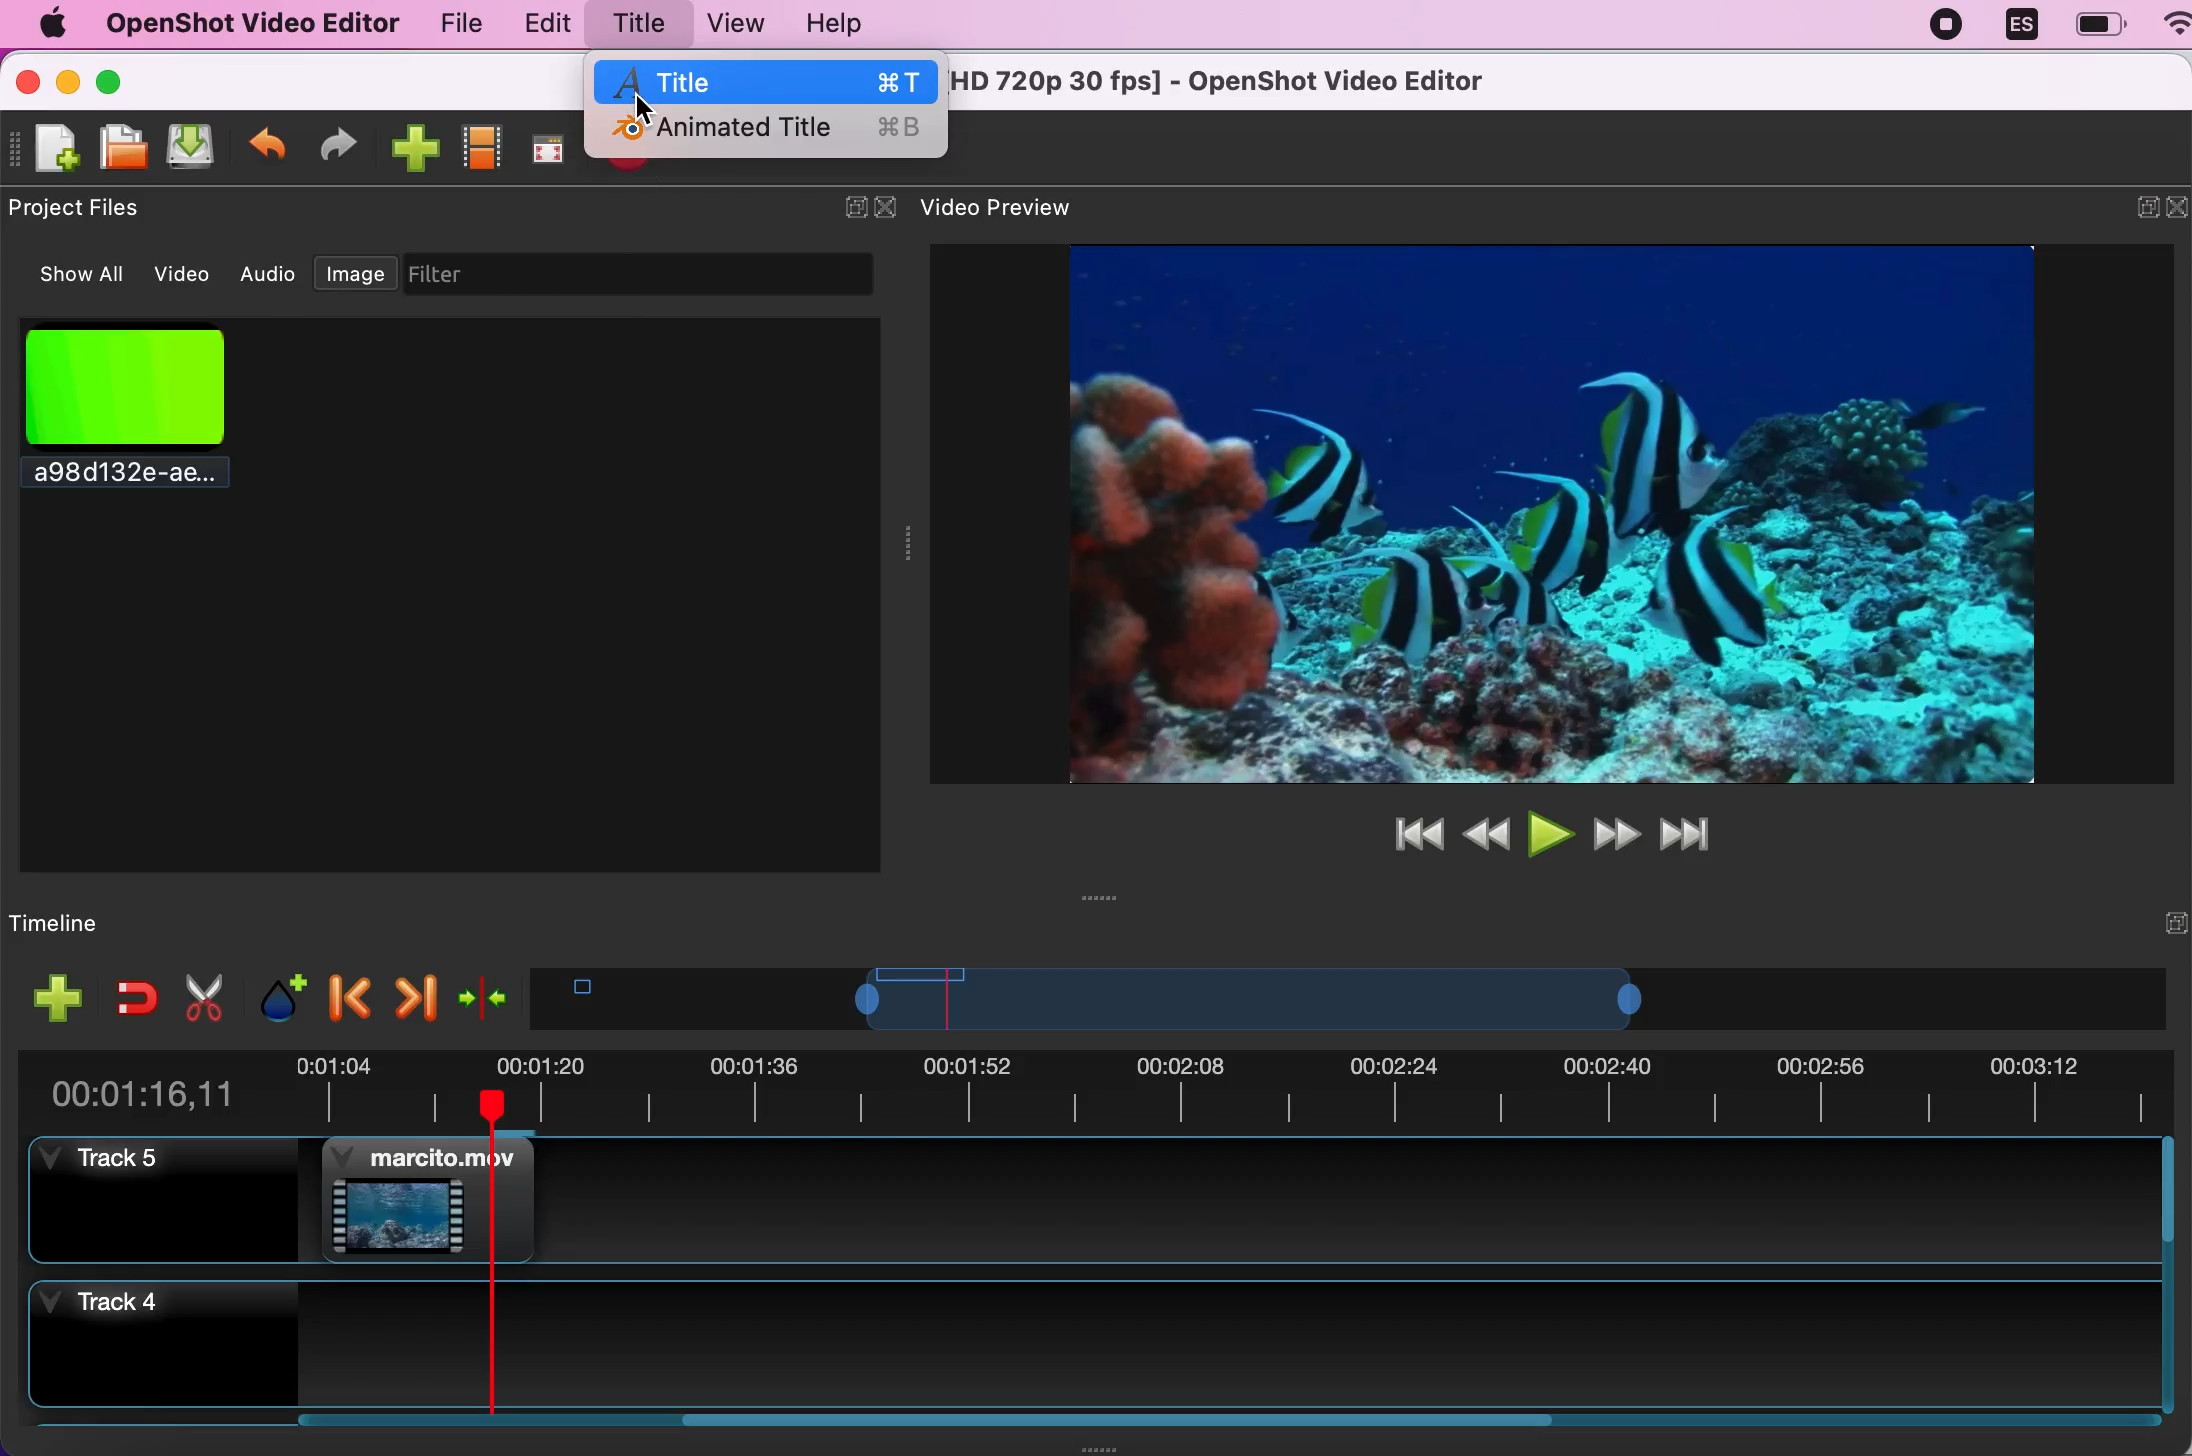  What do you see at coordinates (347, 144) in the screenshot?
I see `redo` at bounding box center [347, 144].